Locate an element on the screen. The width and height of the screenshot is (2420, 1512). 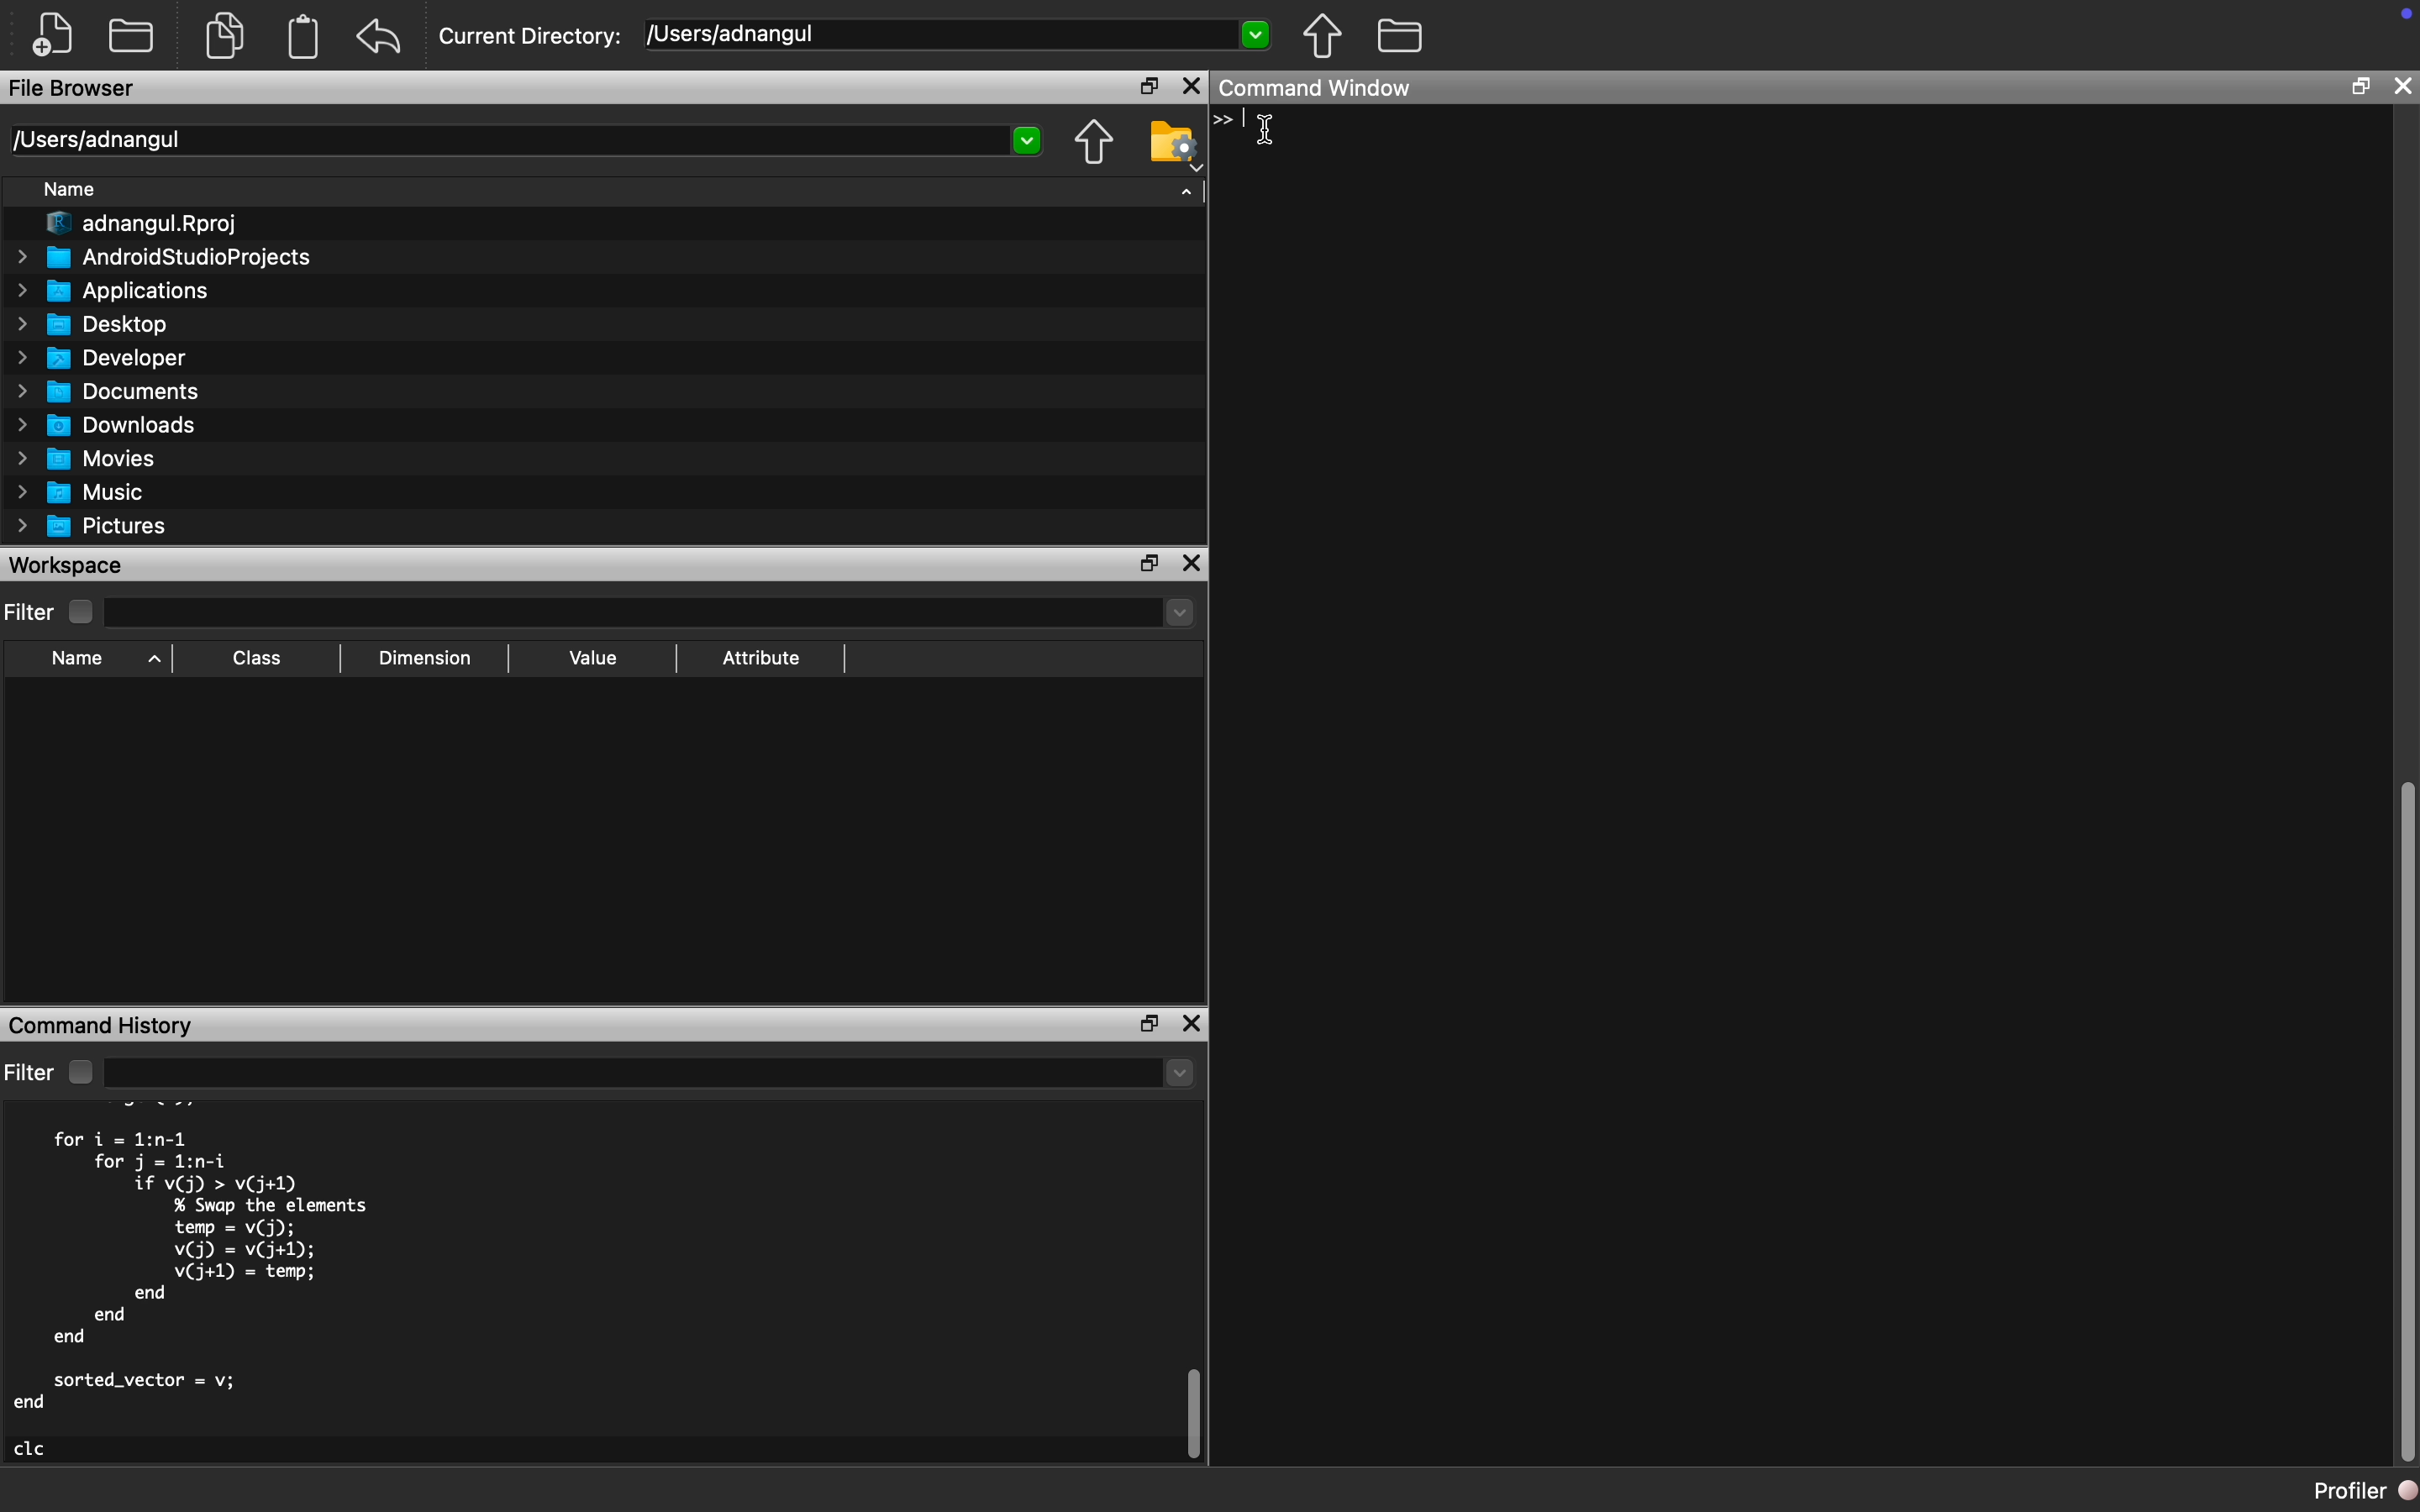
Close is located at coordinates (1193, 87).